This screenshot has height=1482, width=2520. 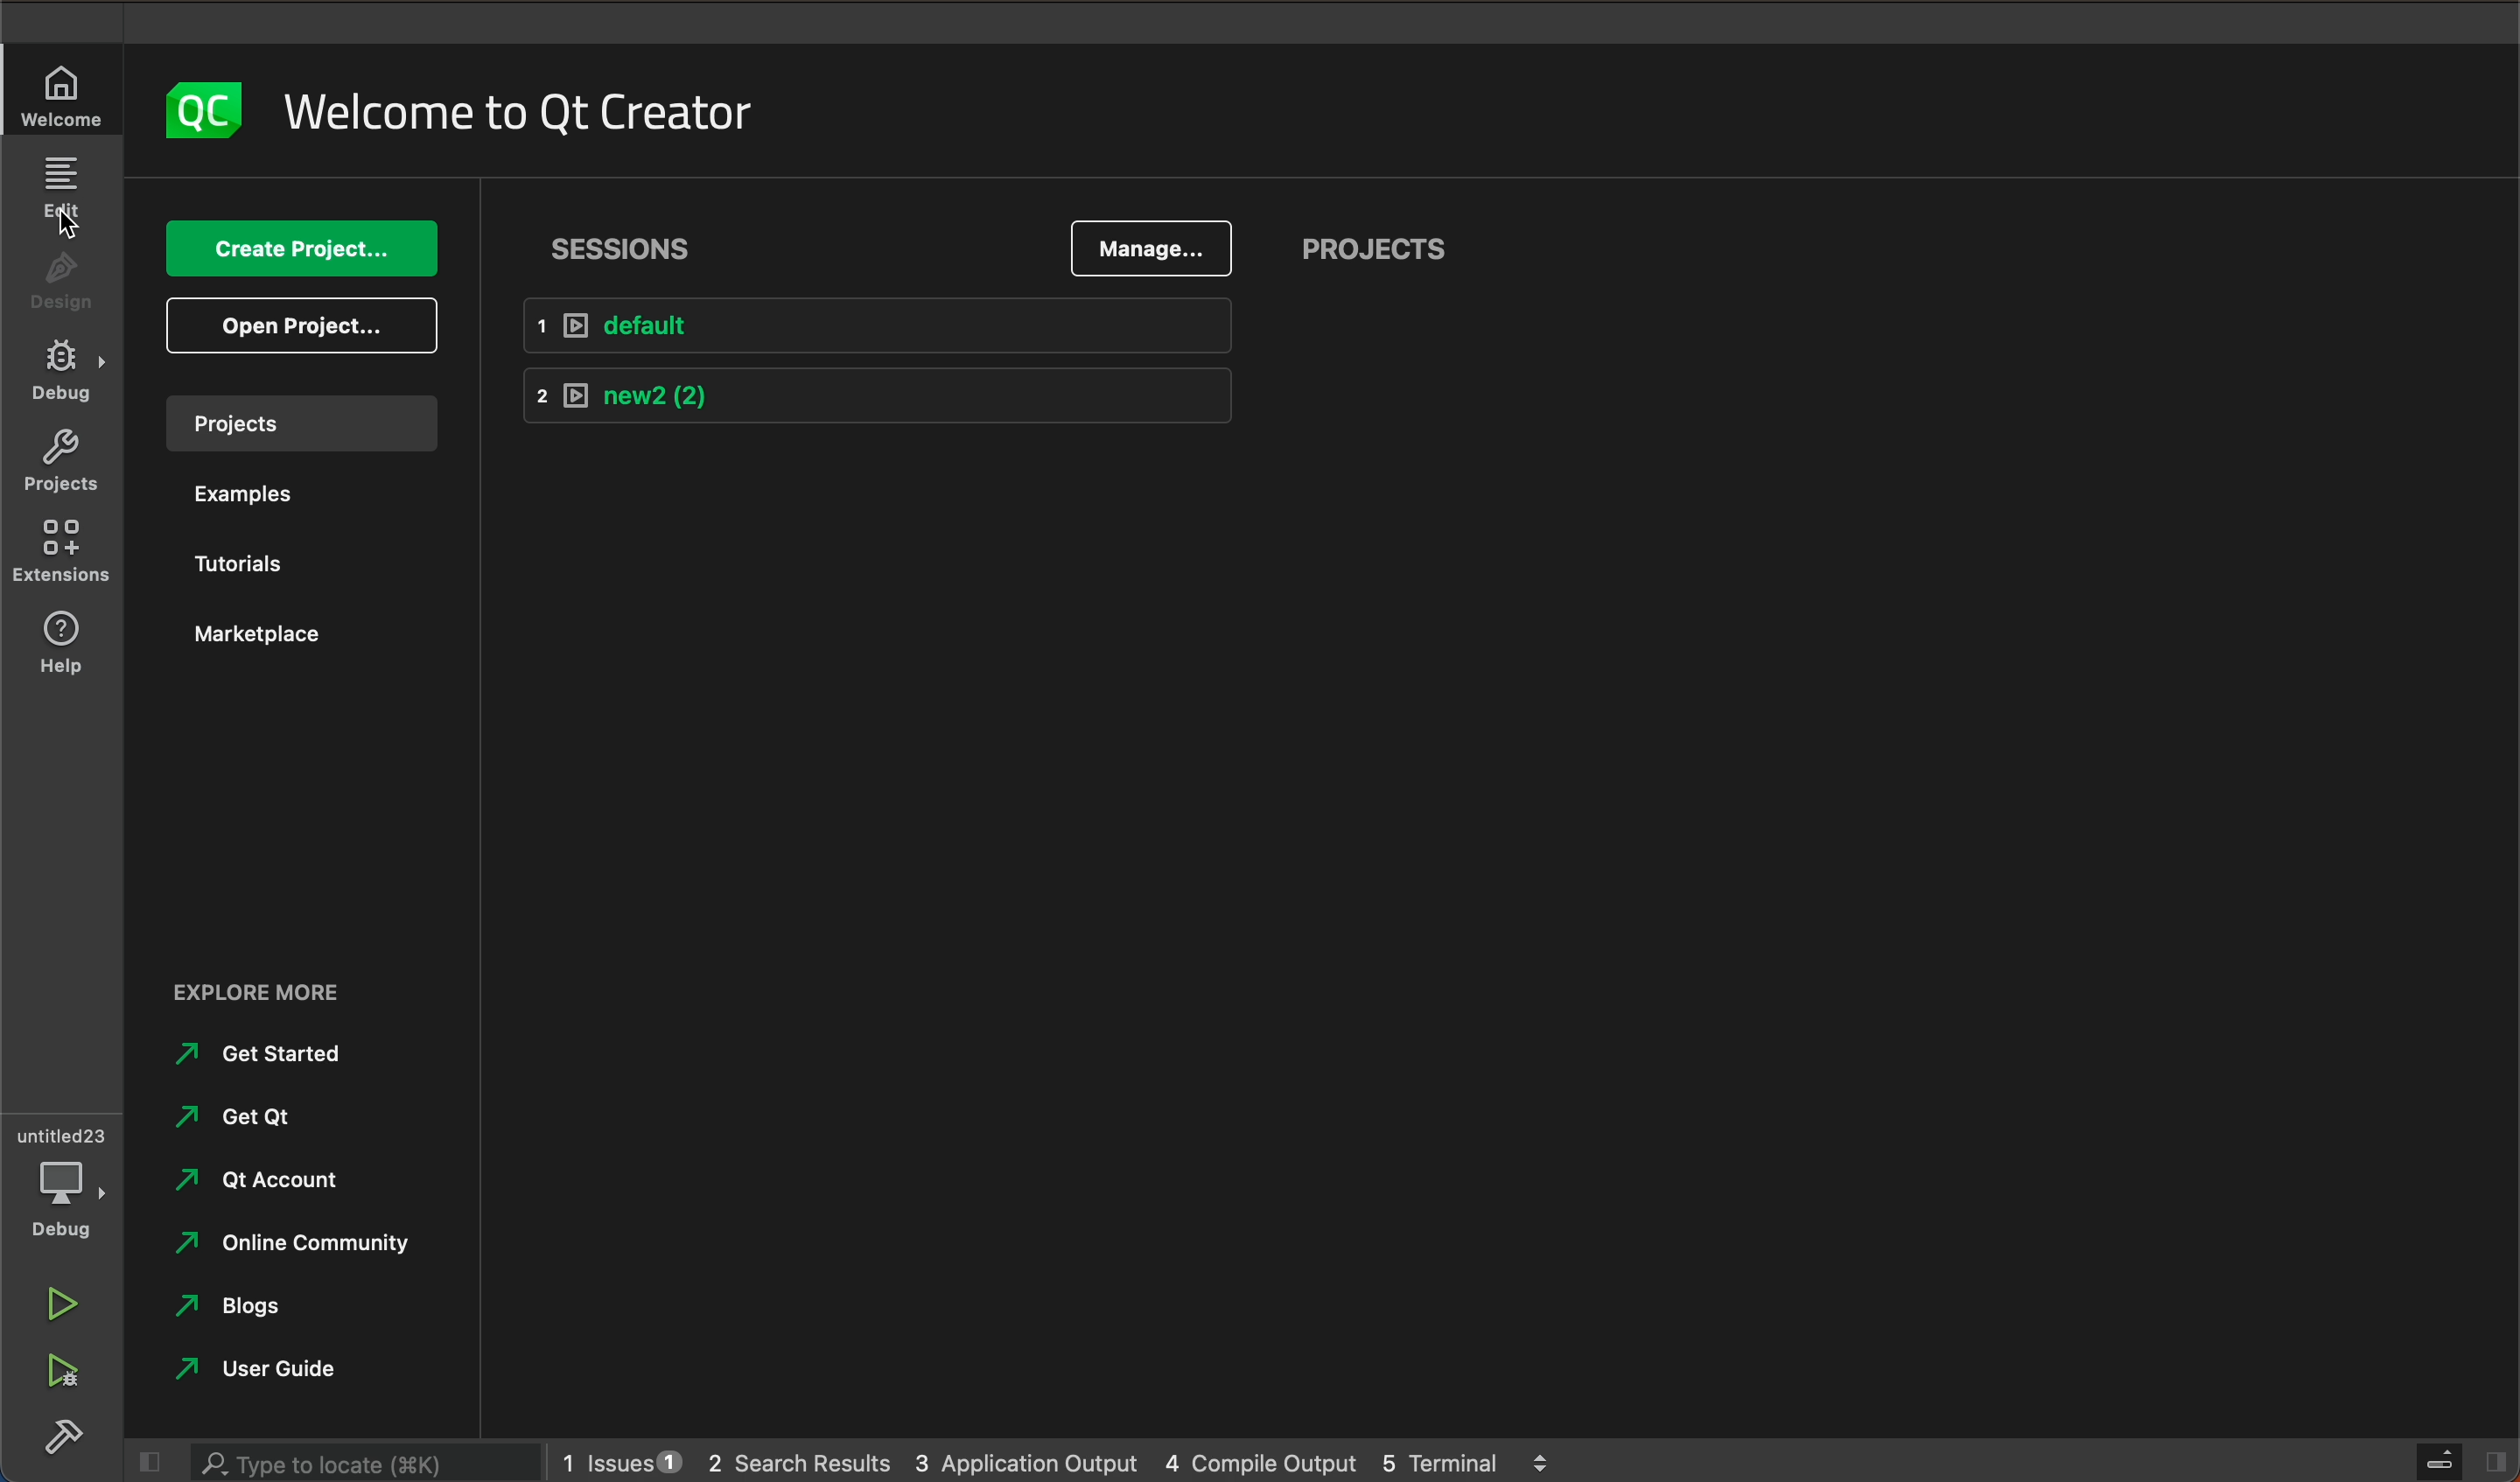 What do you see at coordinates (286, 495) in the screenshot?
I see `examples` at bounding box center [286, 495].